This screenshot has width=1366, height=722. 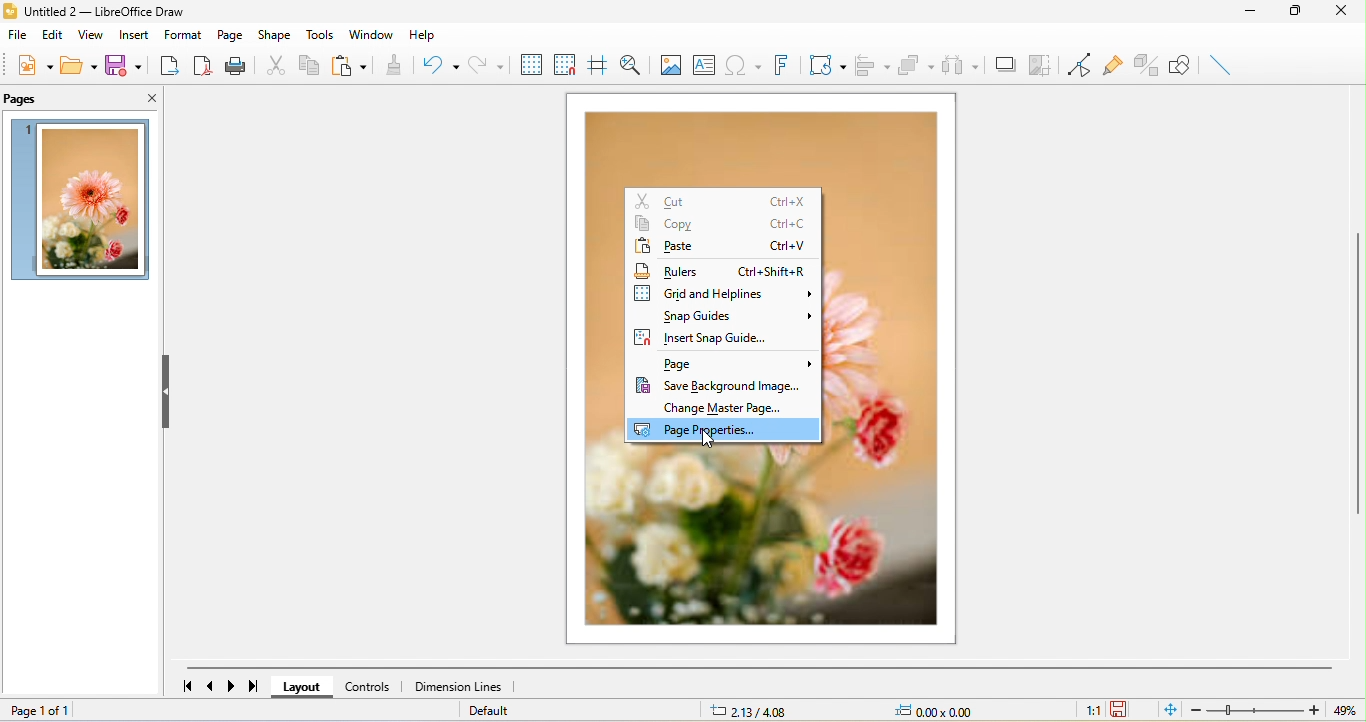 I want to click on previous page, so click(x=213, y=684).